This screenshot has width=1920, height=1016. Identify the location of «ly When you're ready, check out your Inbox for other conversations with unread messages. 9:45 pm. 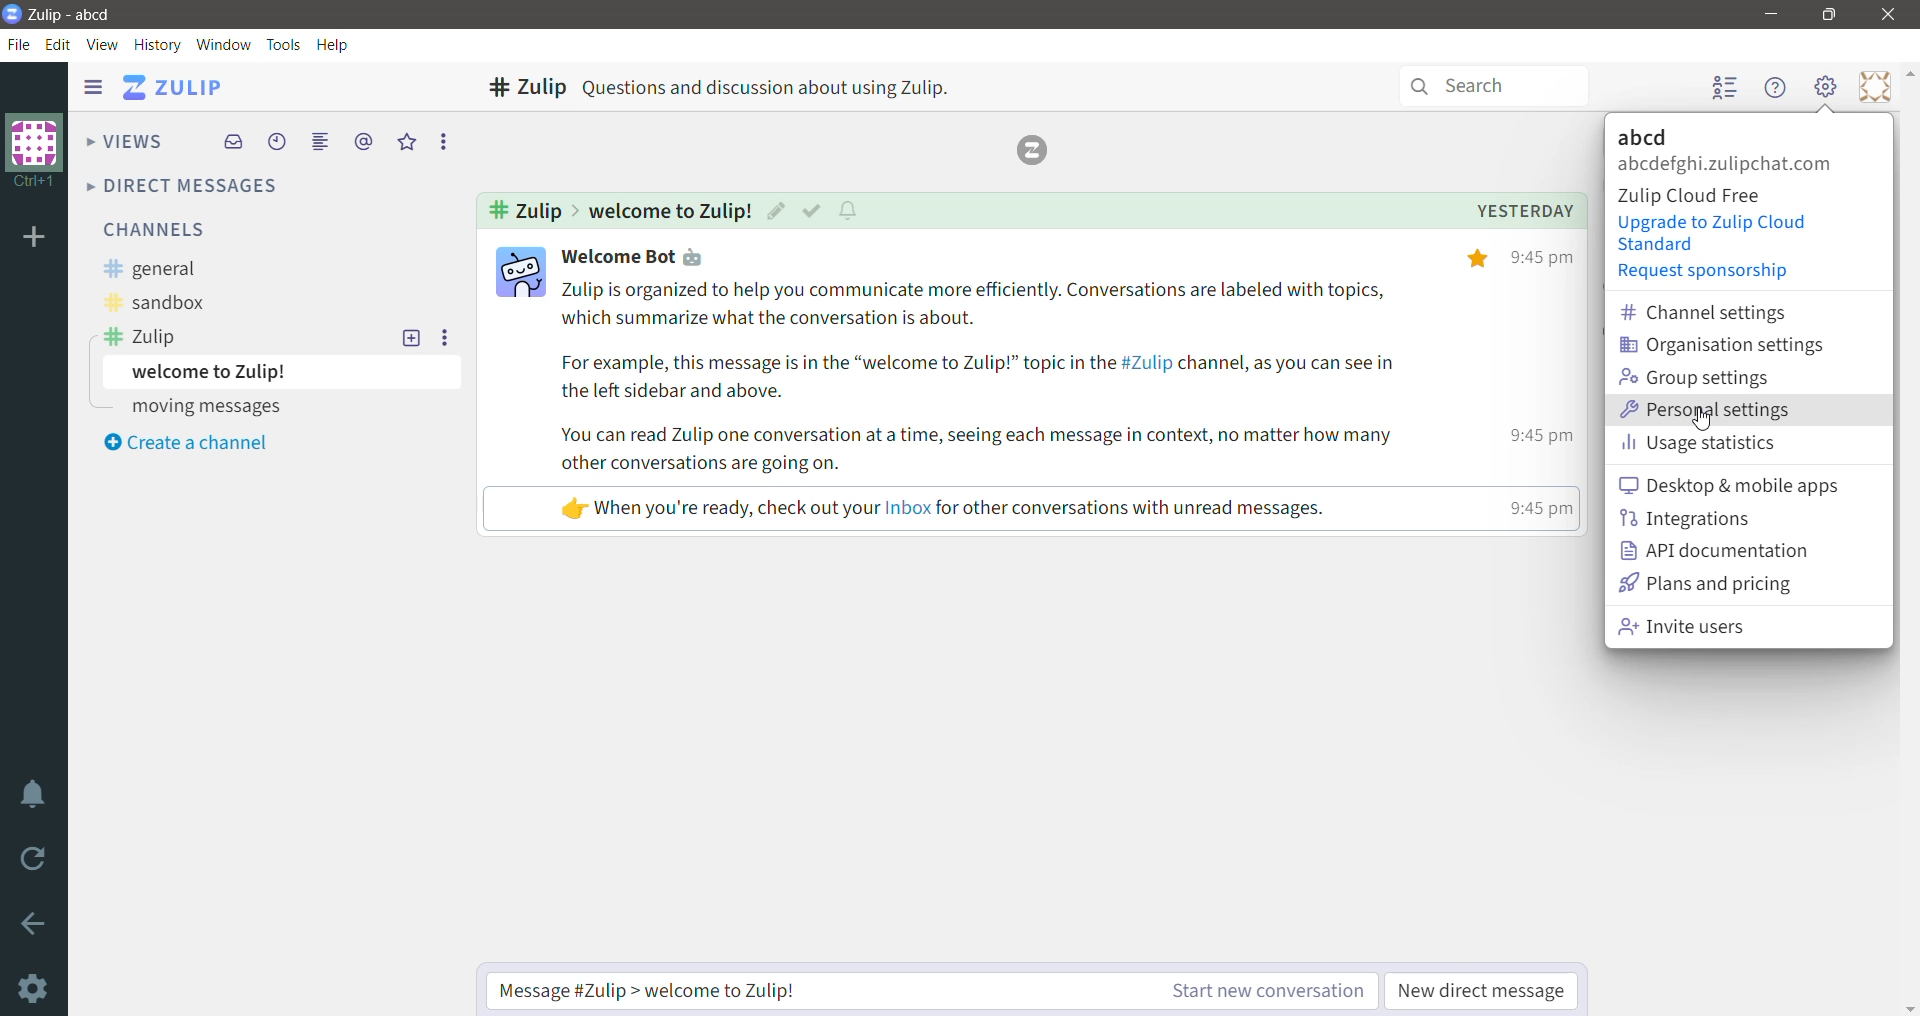
(912, 510).